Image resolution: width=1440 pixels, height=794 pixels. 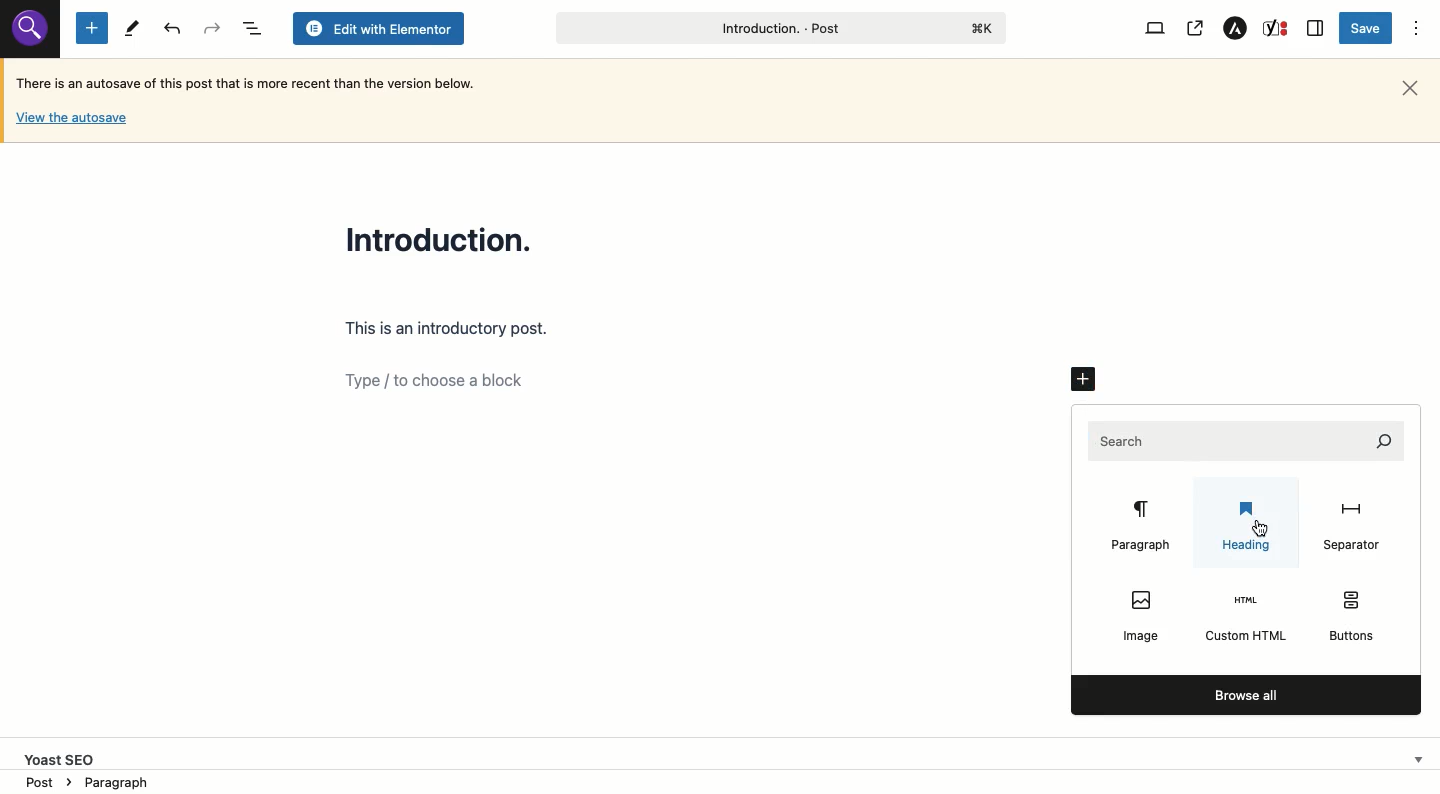 I want to click on Options, so click(x=1417, y=29).